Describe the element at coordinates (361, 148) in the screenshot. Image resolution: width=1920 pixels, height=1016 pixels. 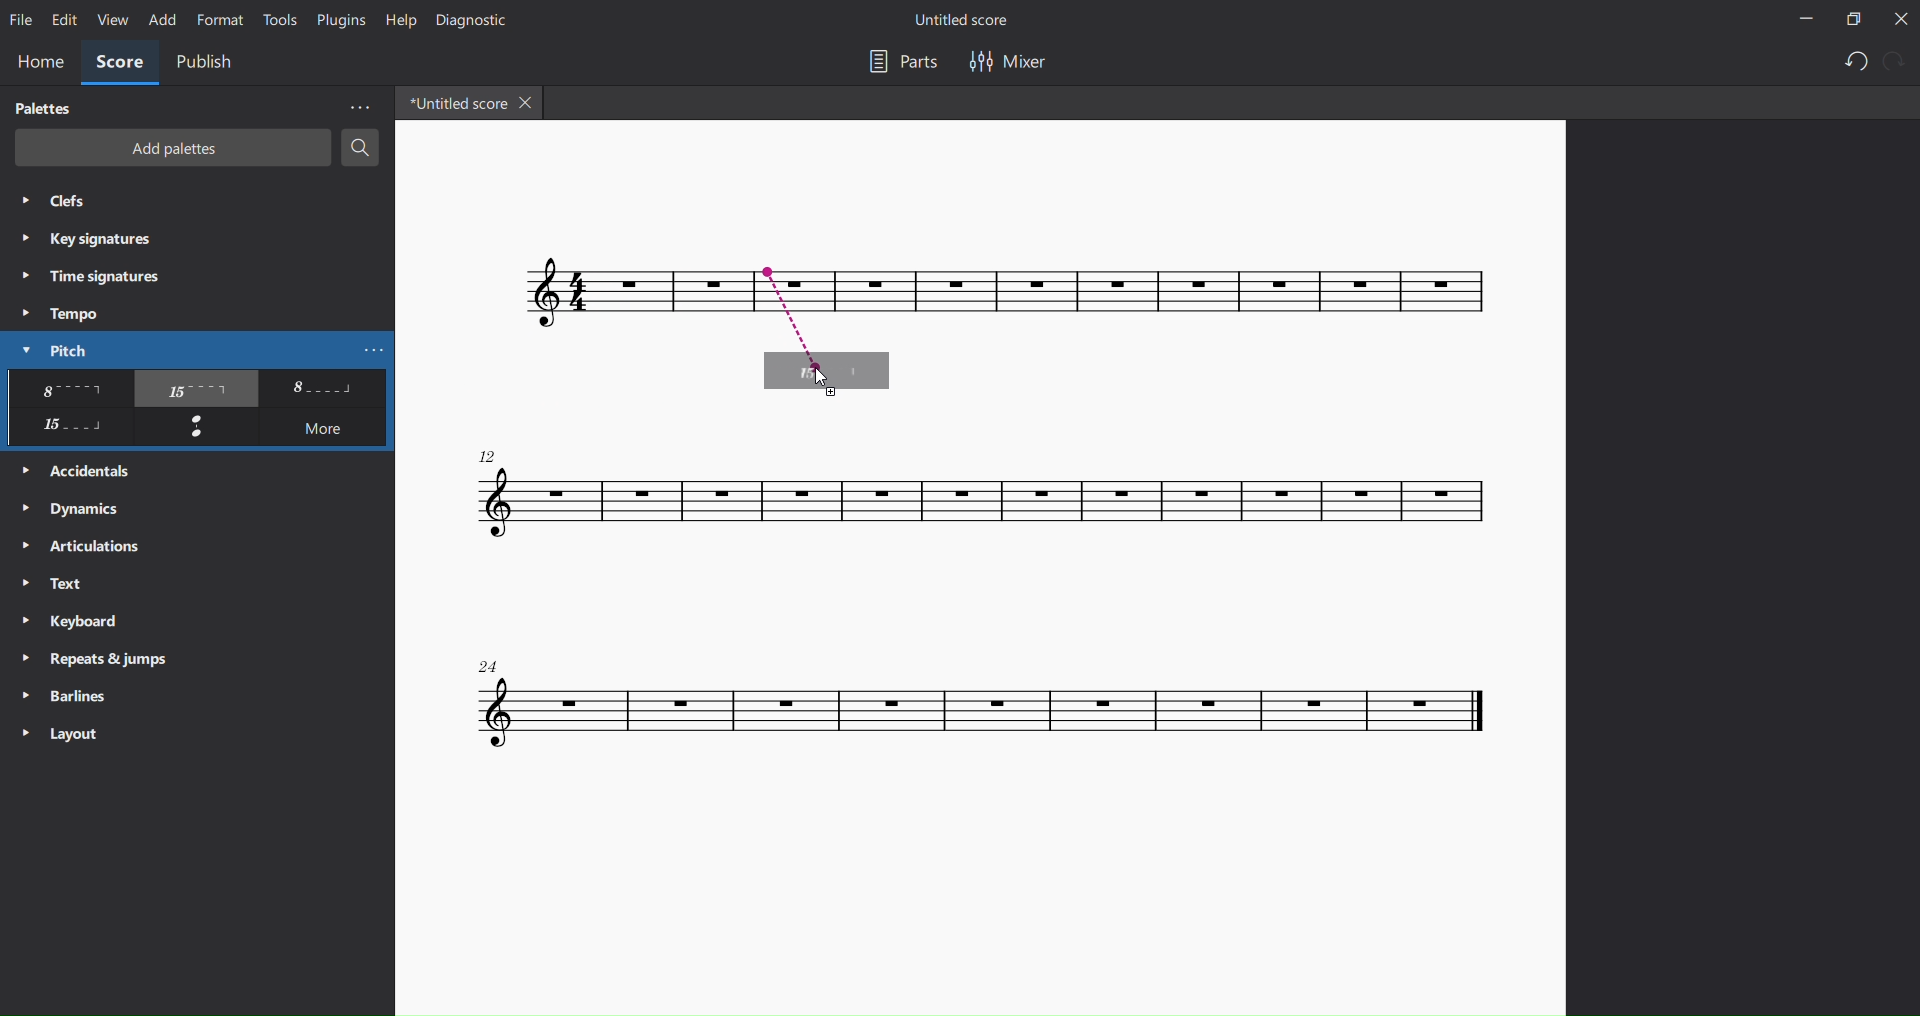
I see `search` at that location.